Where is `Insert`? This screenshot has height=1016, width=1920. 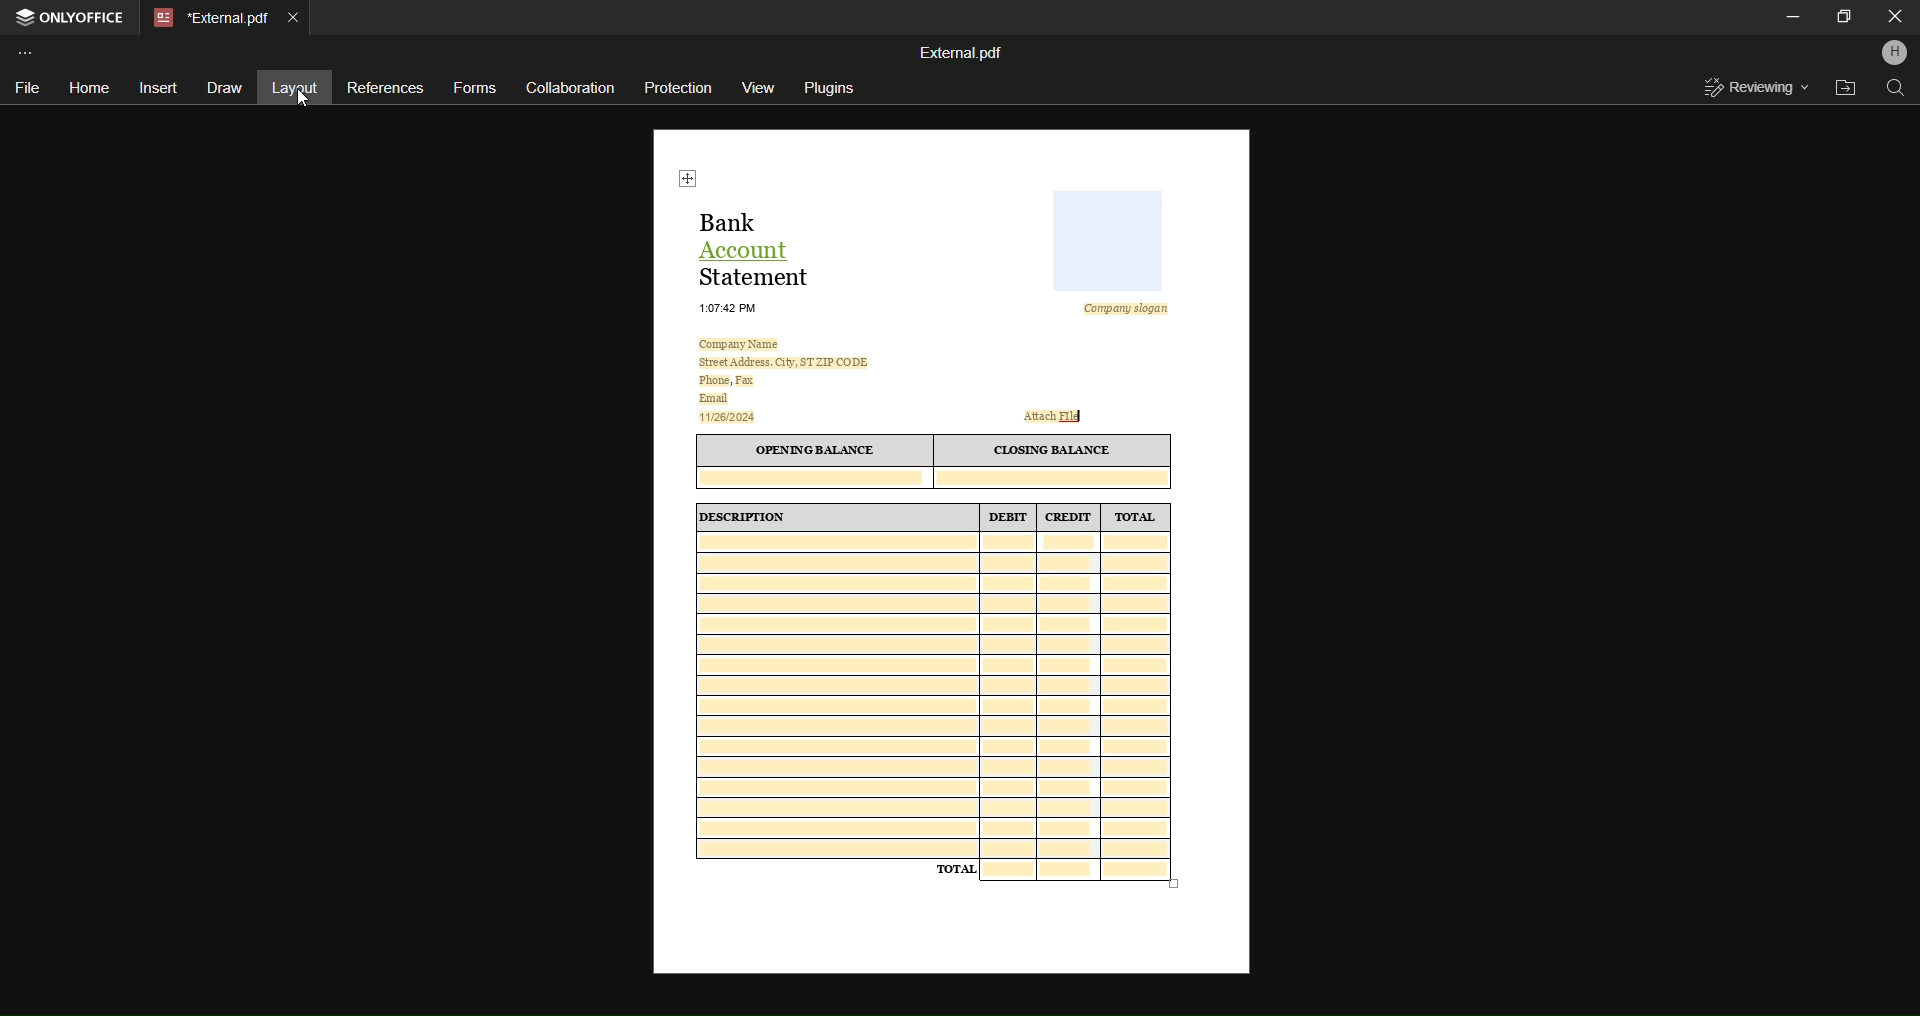
Insert is located at coordinates (165, 92).